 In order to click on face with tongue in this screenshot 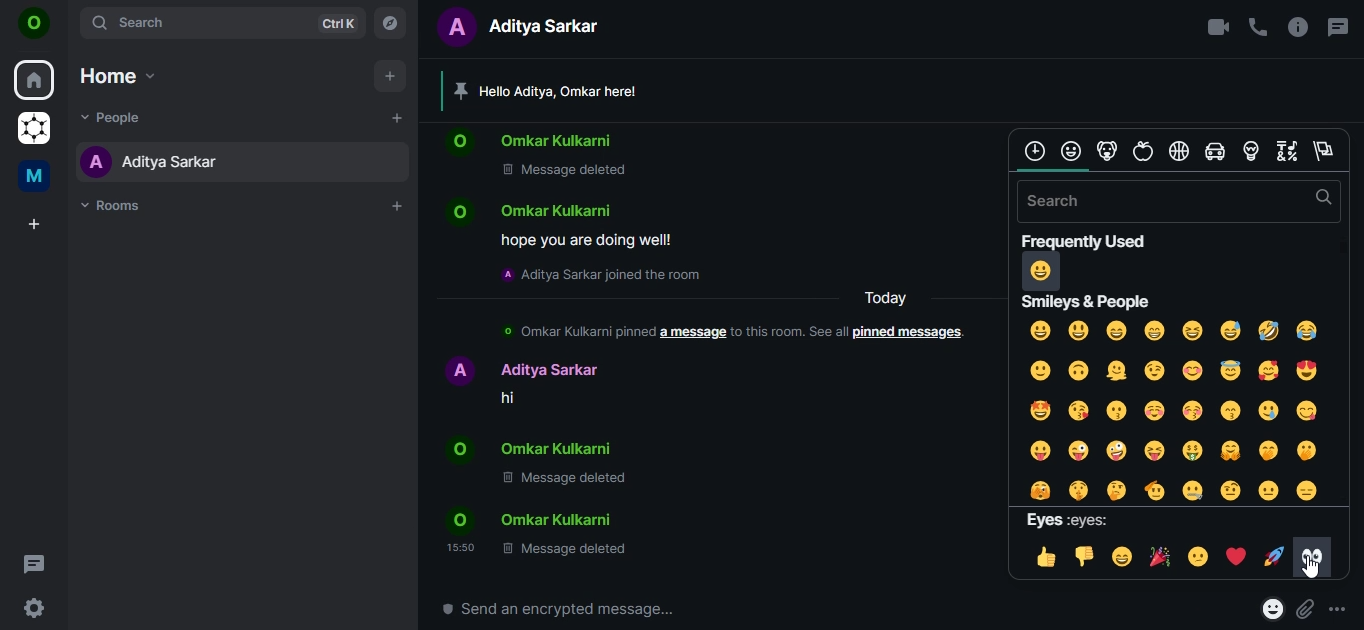, I will do `click(1040, 451)`.